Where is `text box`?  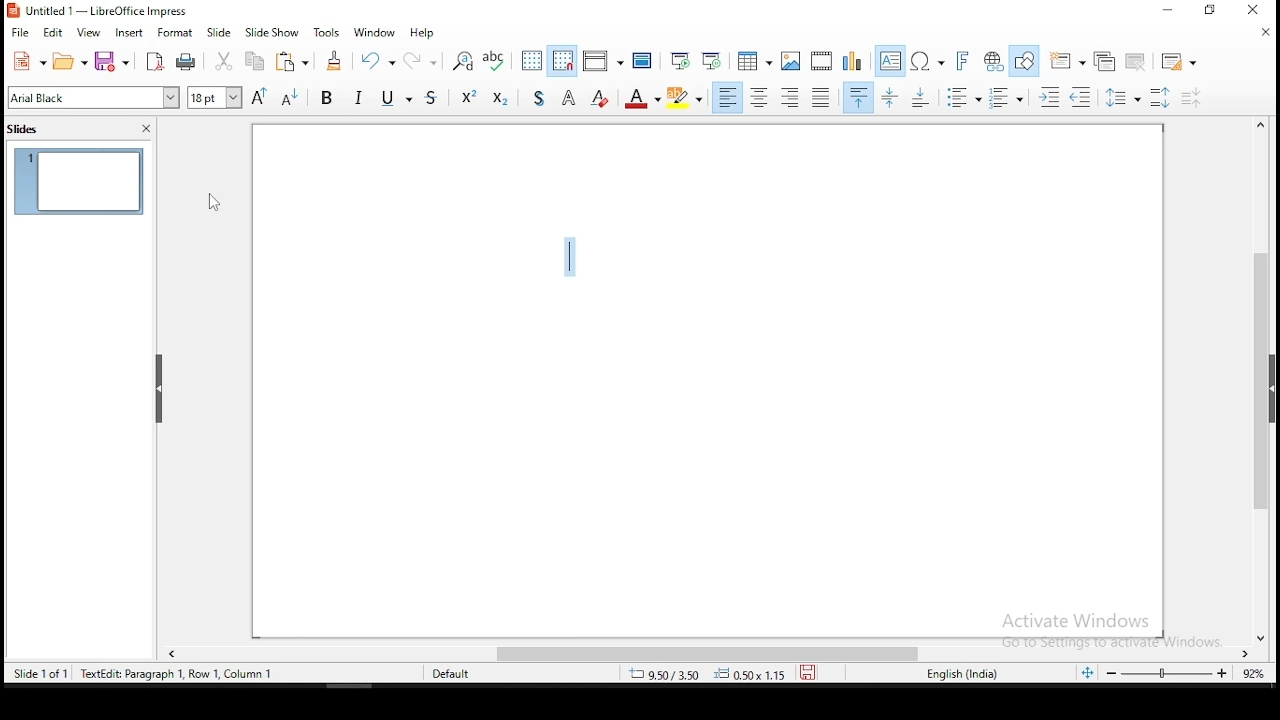 text box is located at coordinates (891, 61).